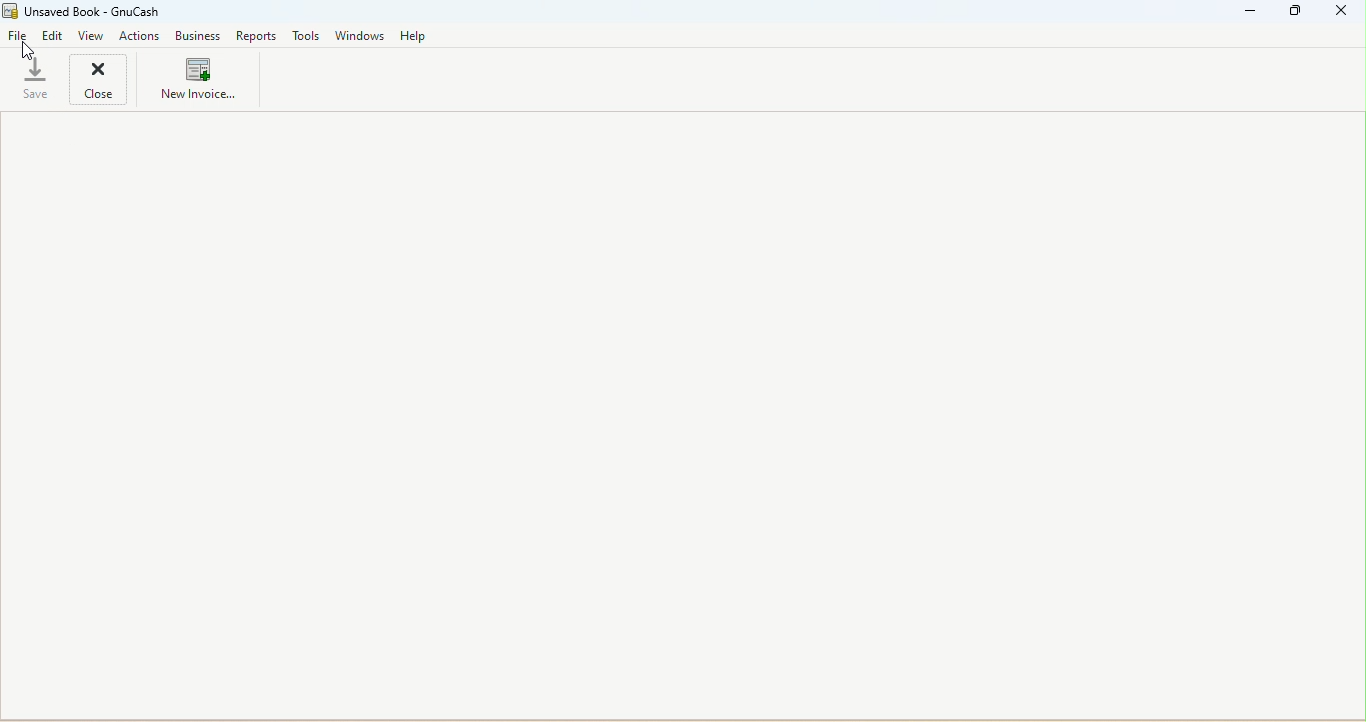 Image resolution: width=1366 pixels, height=722 pixels. I want to click on Reports, so click(253, 35).